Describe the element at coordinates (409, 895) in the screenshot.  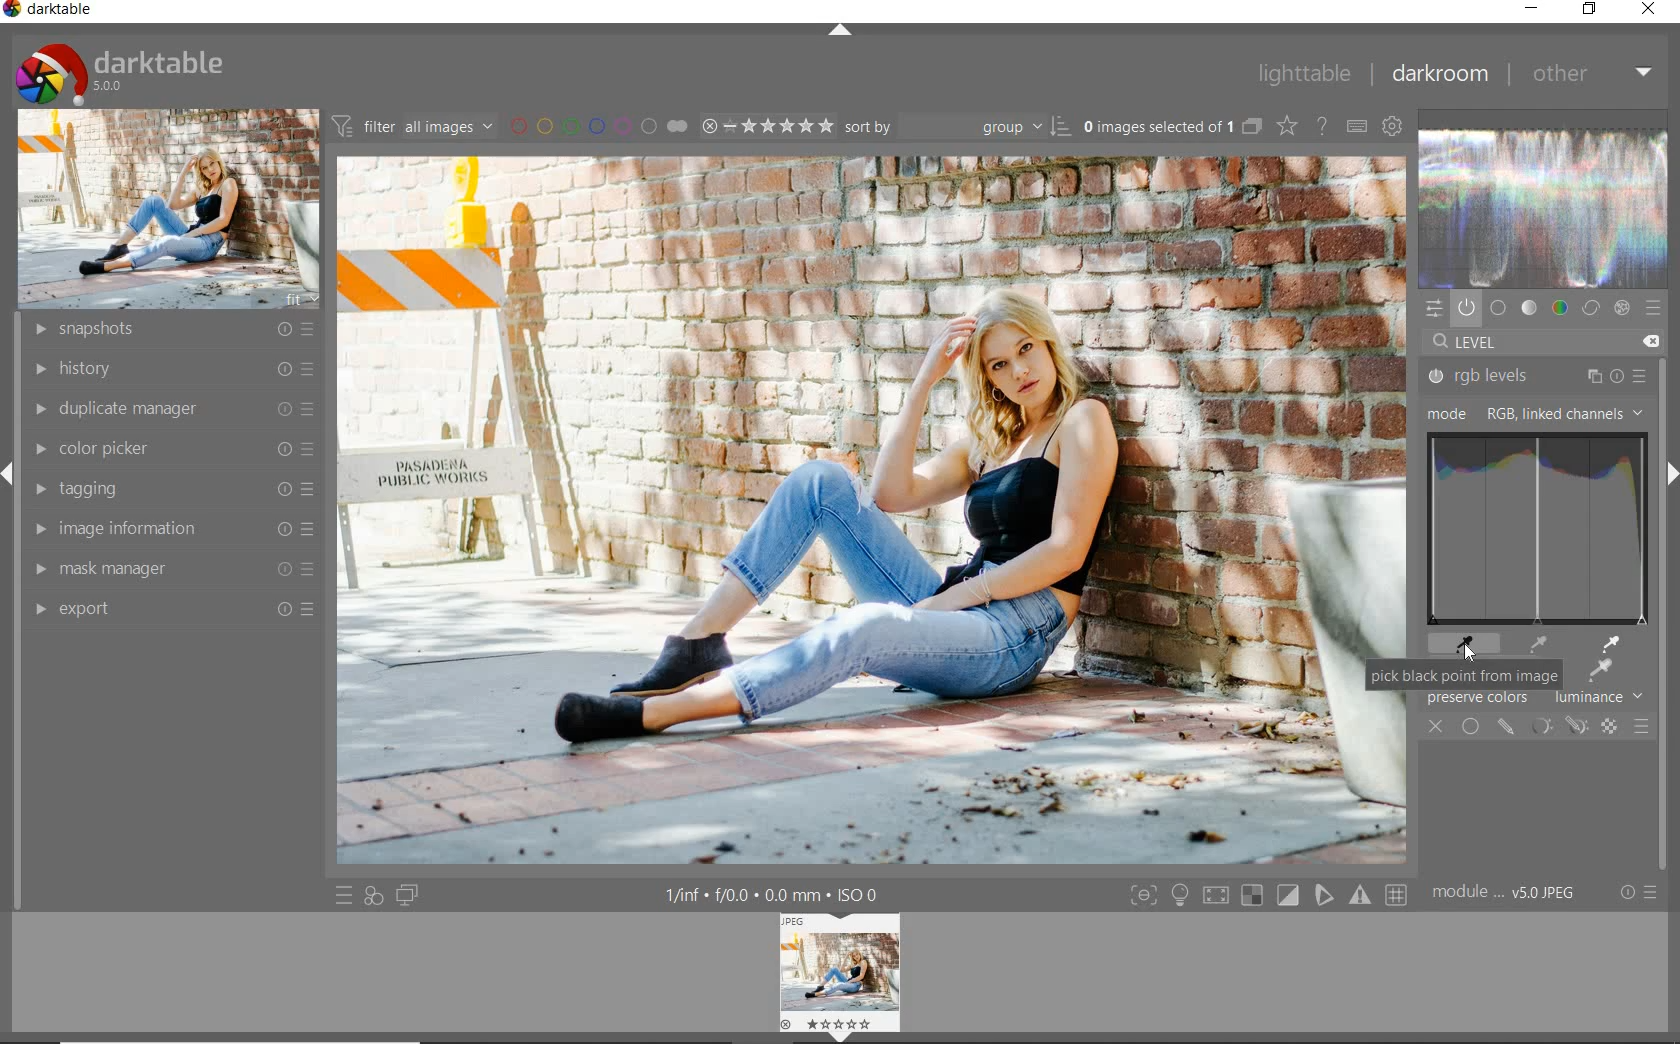
I see `display a second darkroom image widow` at that location.